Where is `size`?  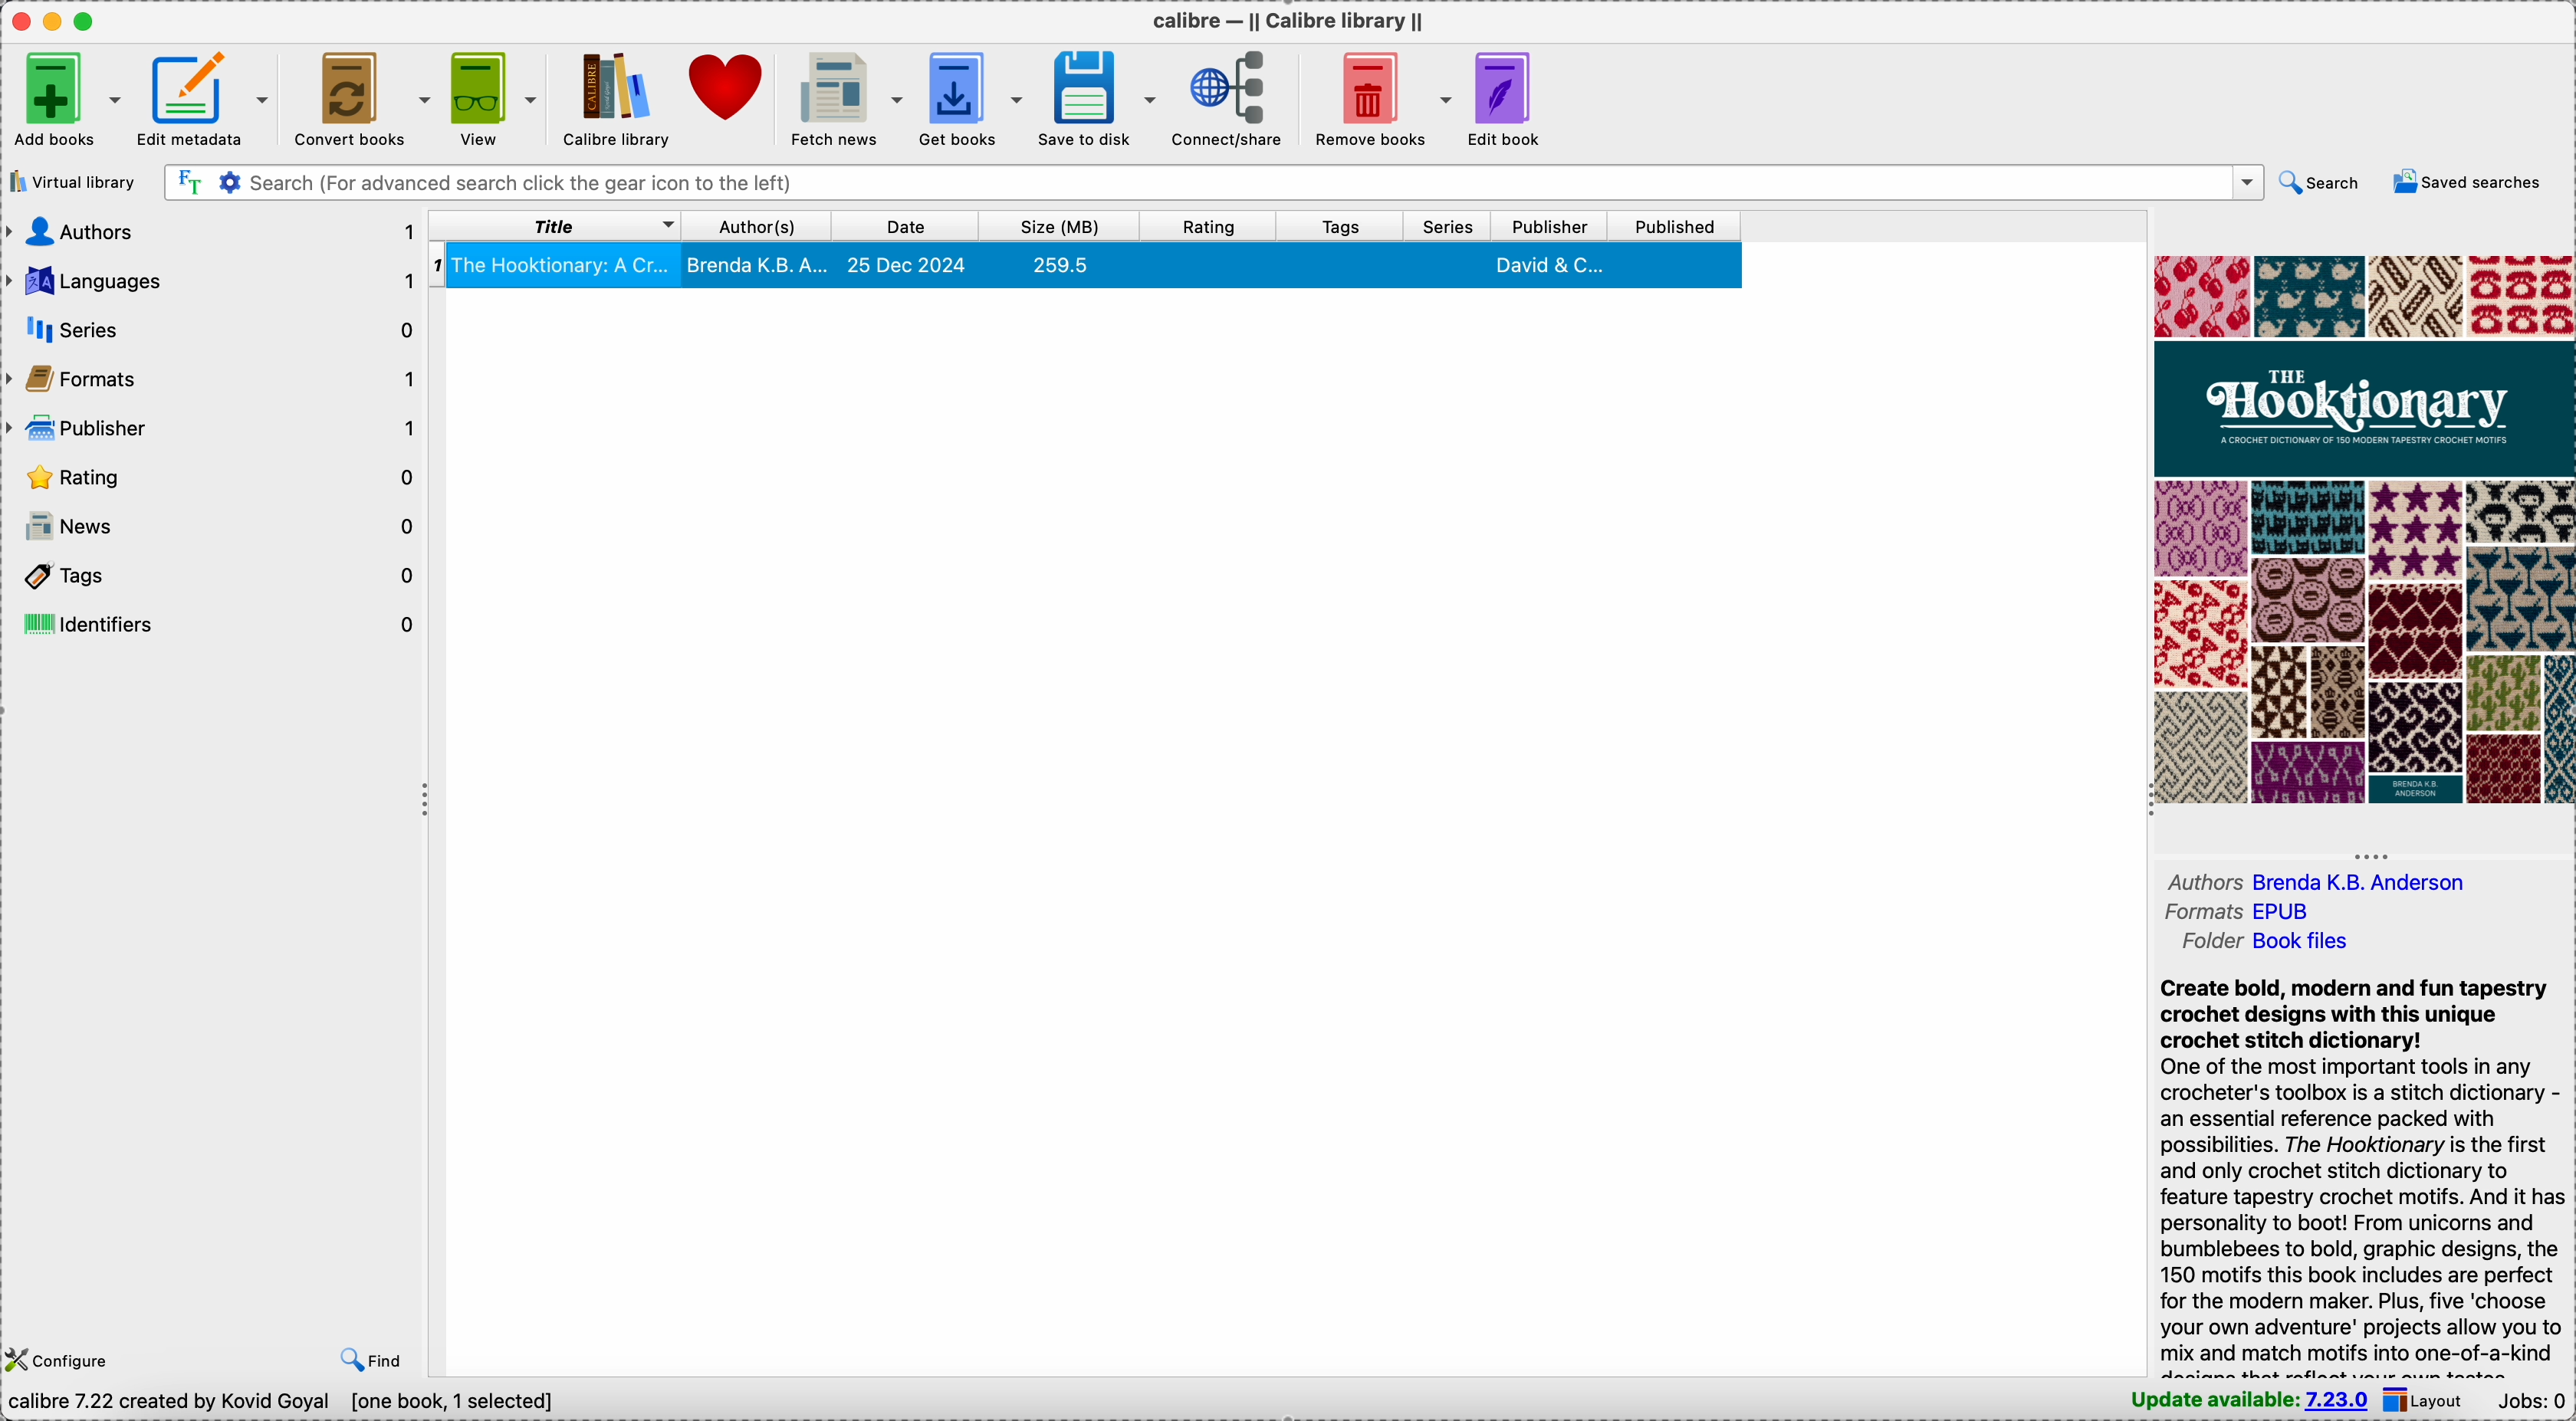
size is located at coordinates (1056, 225).